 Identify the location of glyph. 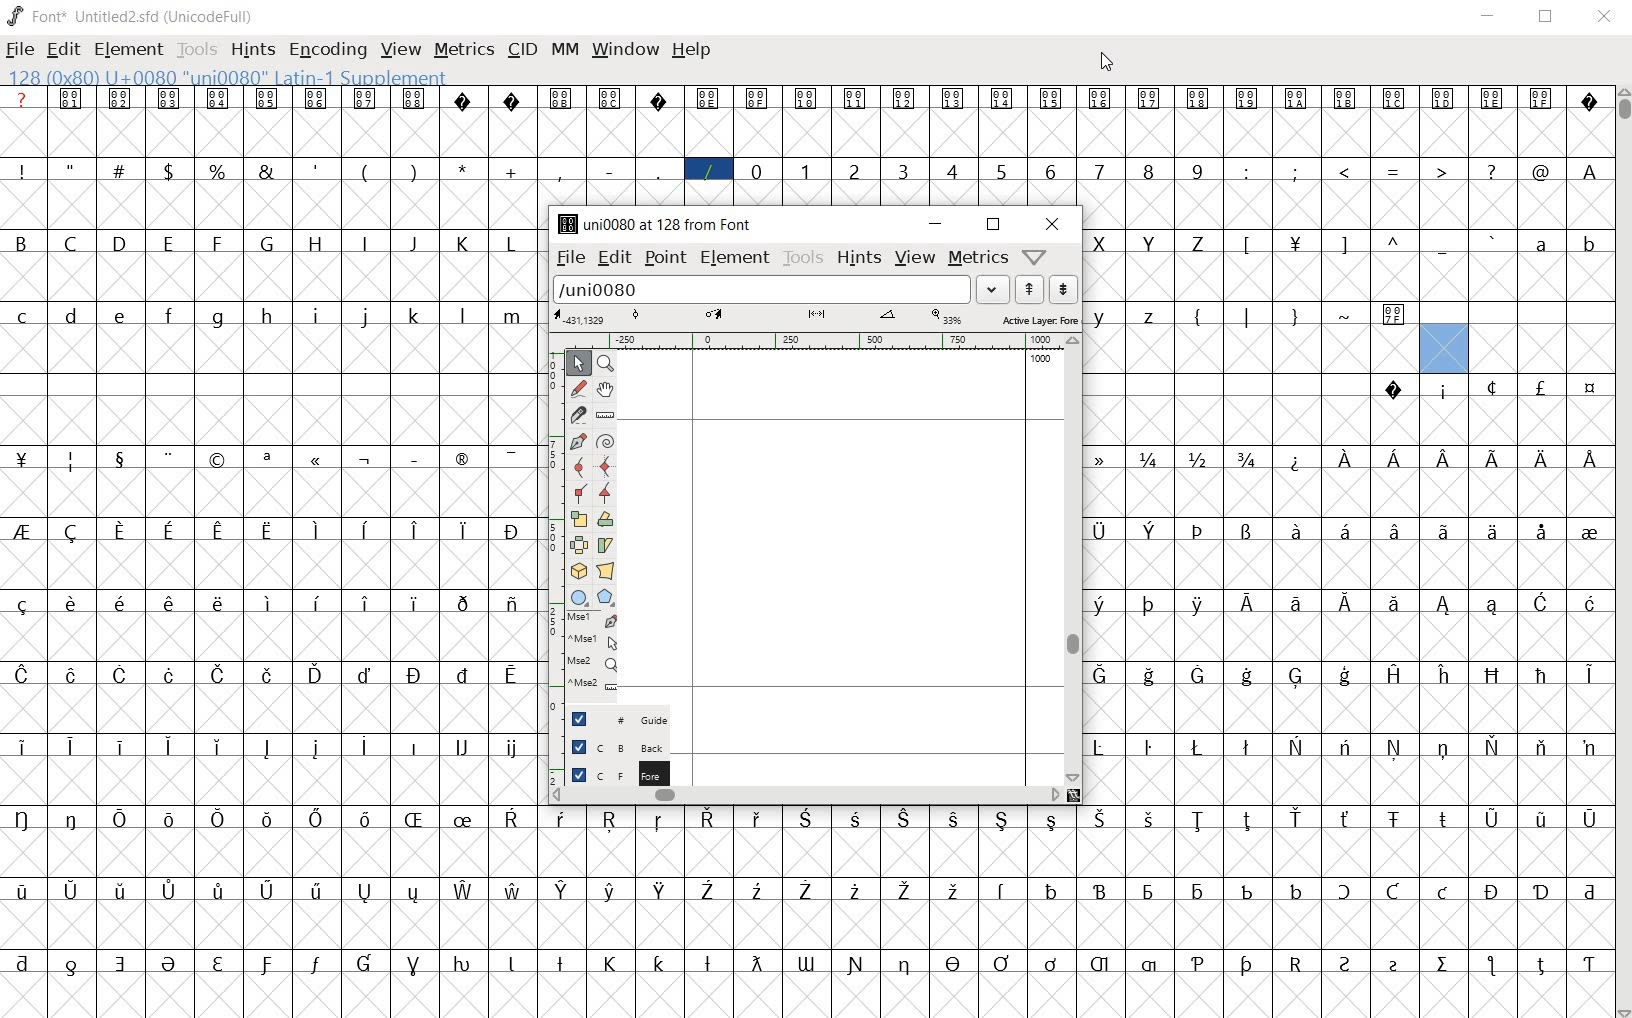
(1541, 97).